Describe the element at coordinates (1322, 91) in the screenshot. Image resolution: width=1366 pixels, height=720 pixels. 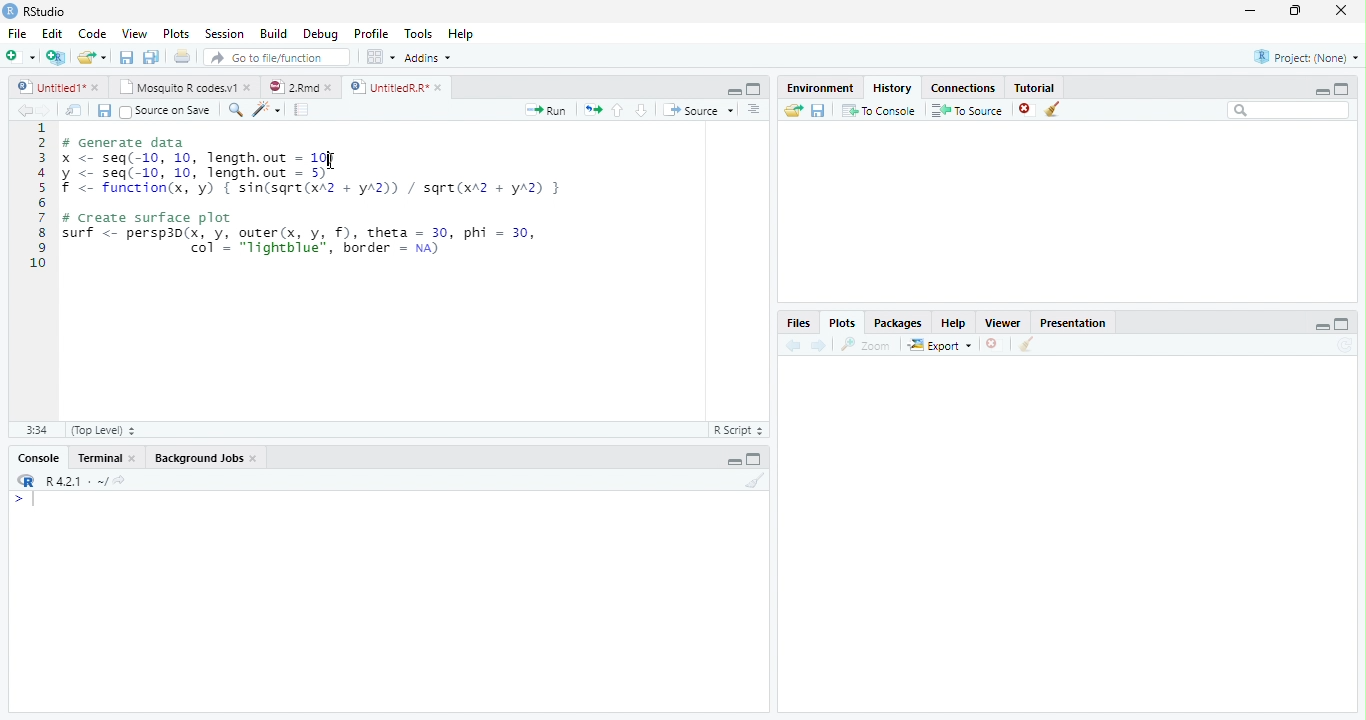
I see `minimize` at that location.